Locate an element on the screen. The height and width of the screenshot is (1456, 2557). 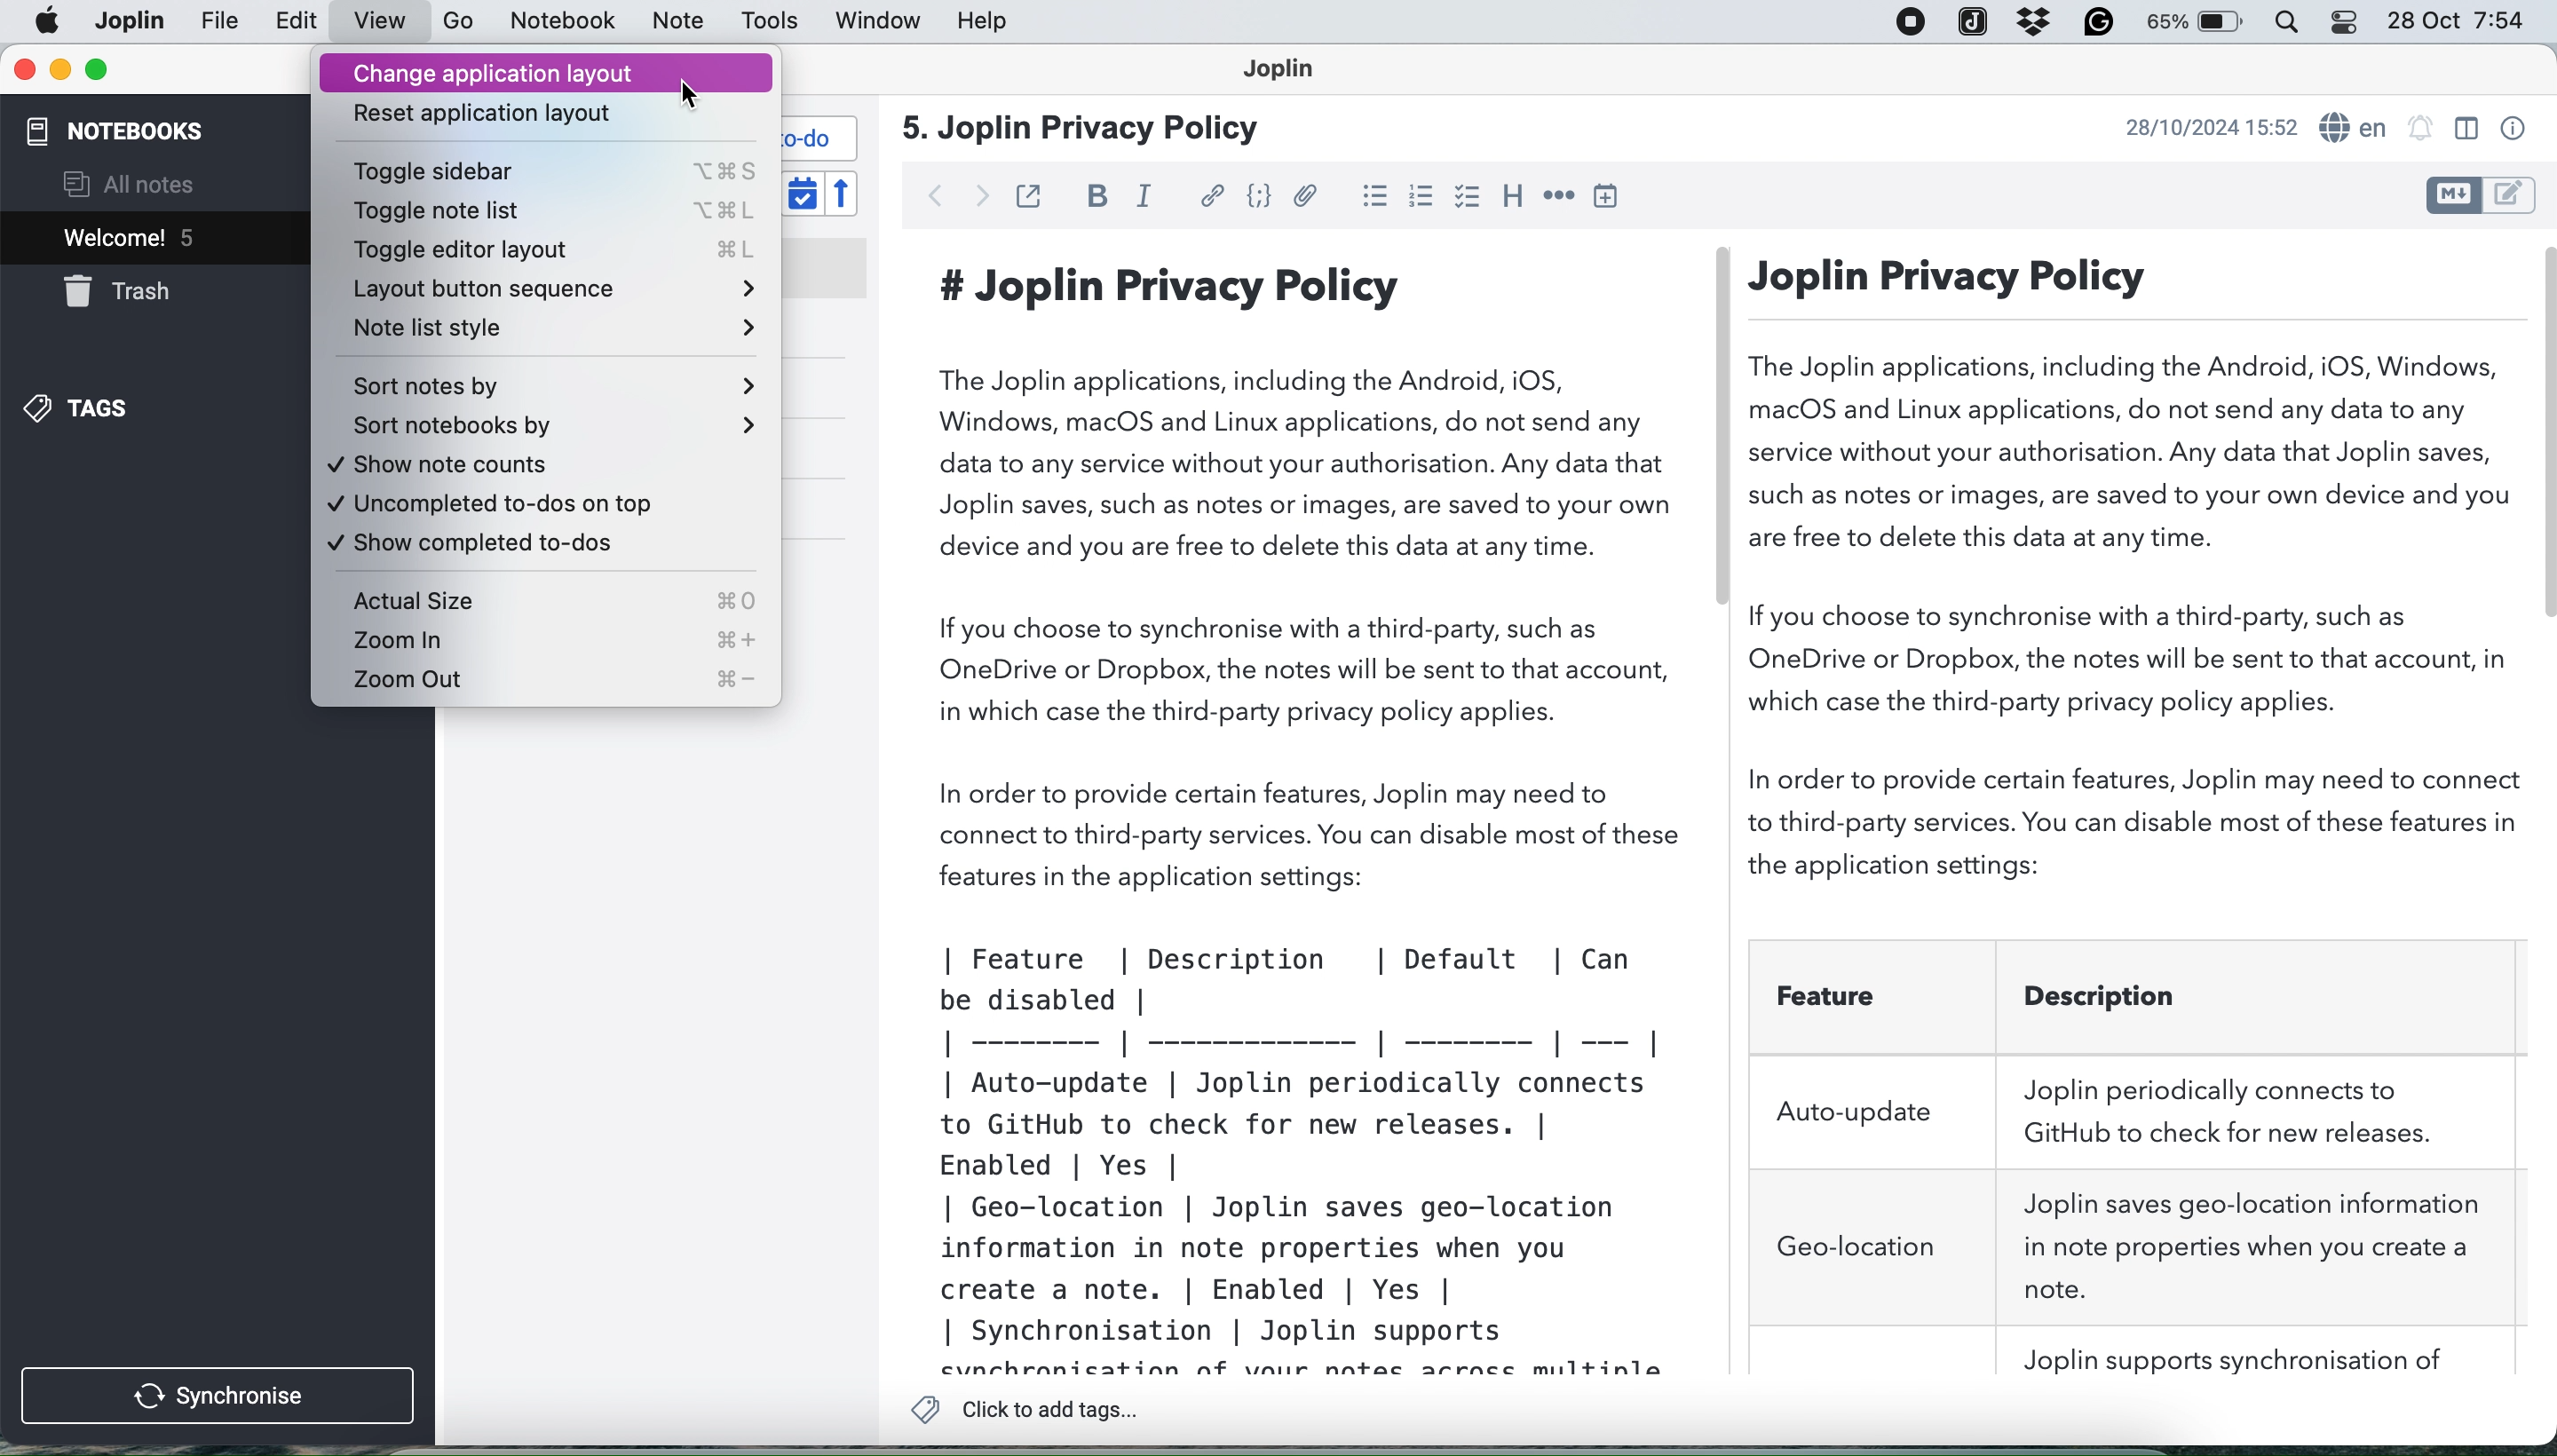
click to add tags is located at coordinates (1032, 1410).